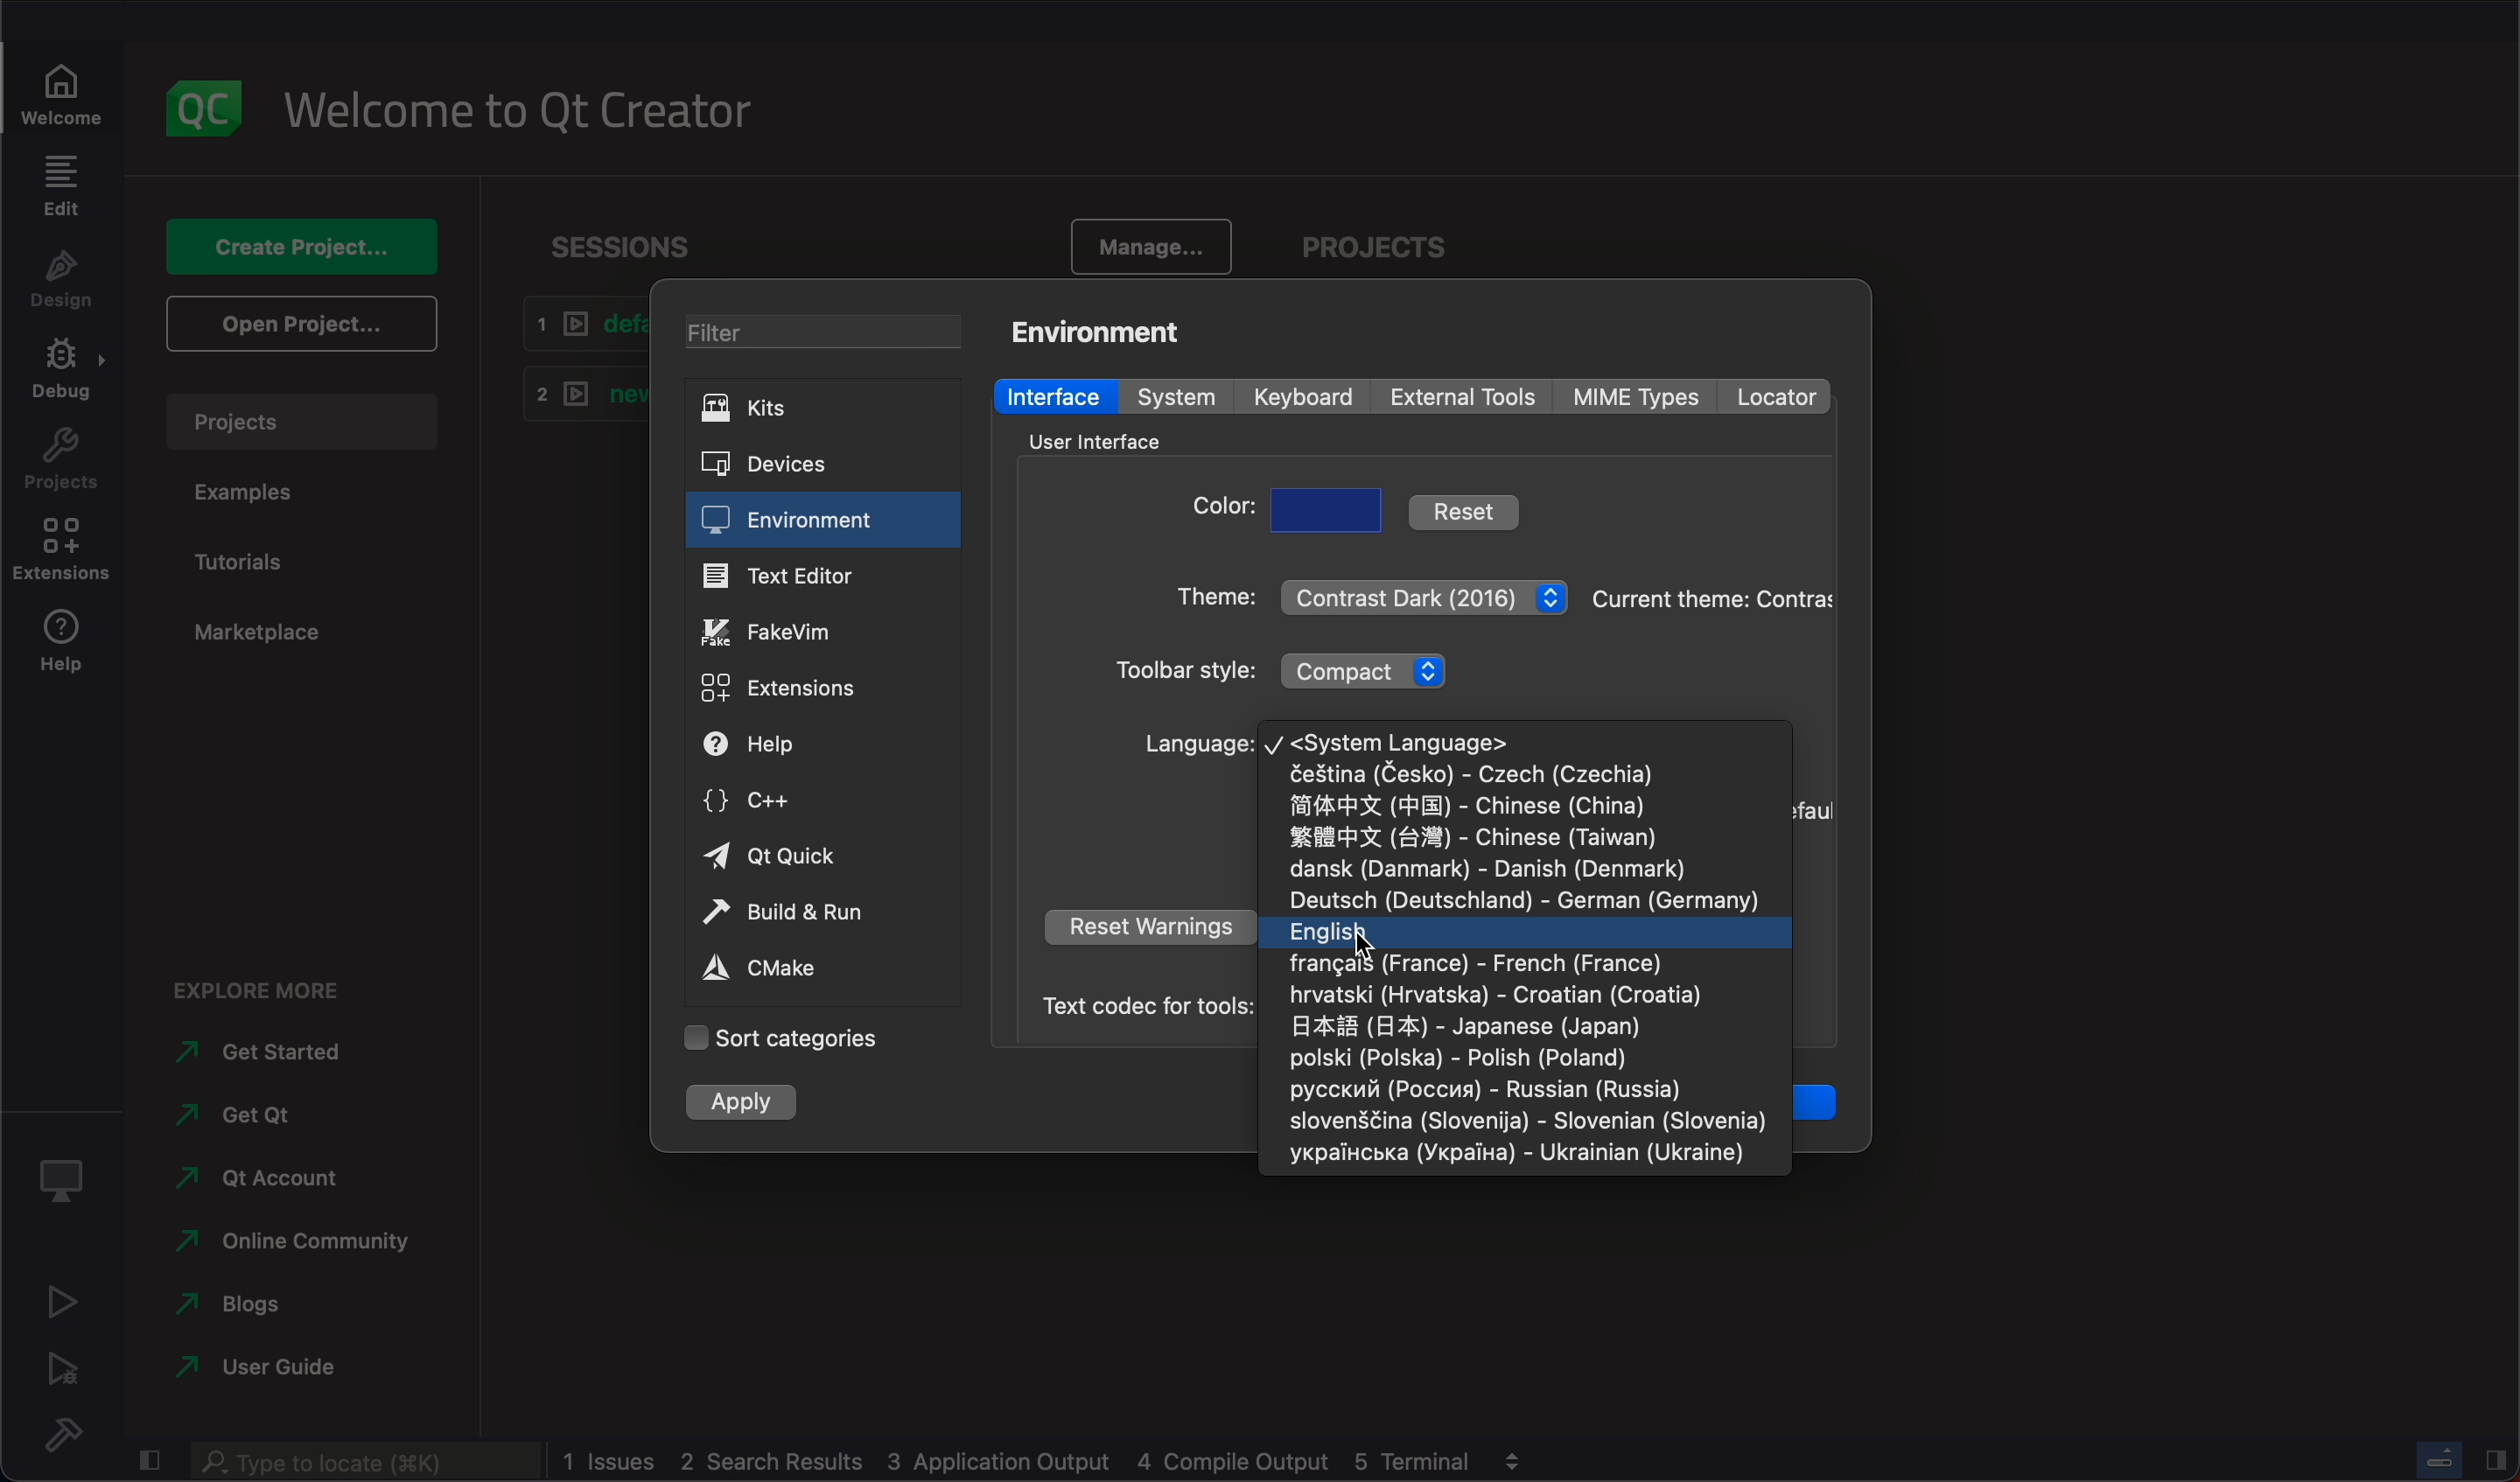 The height and width of the screenshot is (1482, 2520). What do you see at coordinates (60, 461) in the screenshot?
I see `project` at bounding box center [60, 461].